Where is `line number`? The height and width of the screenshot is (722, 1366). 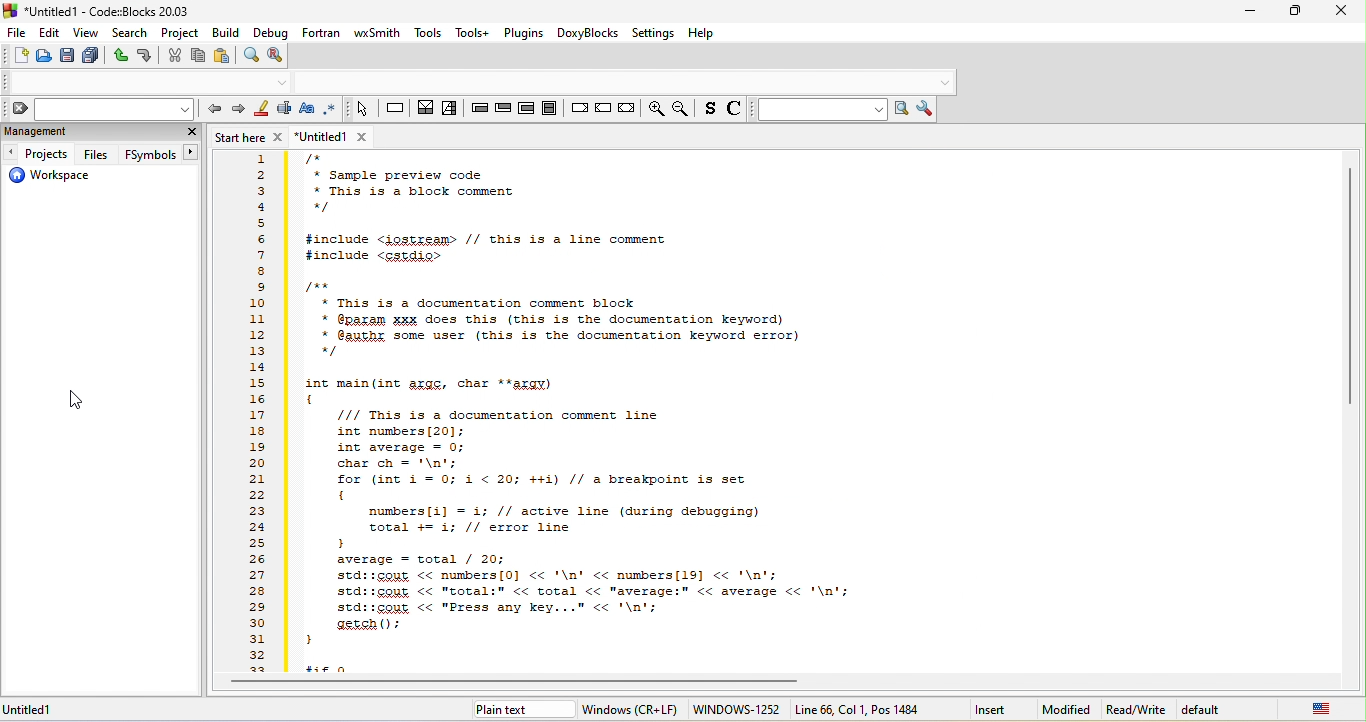
line number is located at coordinates (257, 413).